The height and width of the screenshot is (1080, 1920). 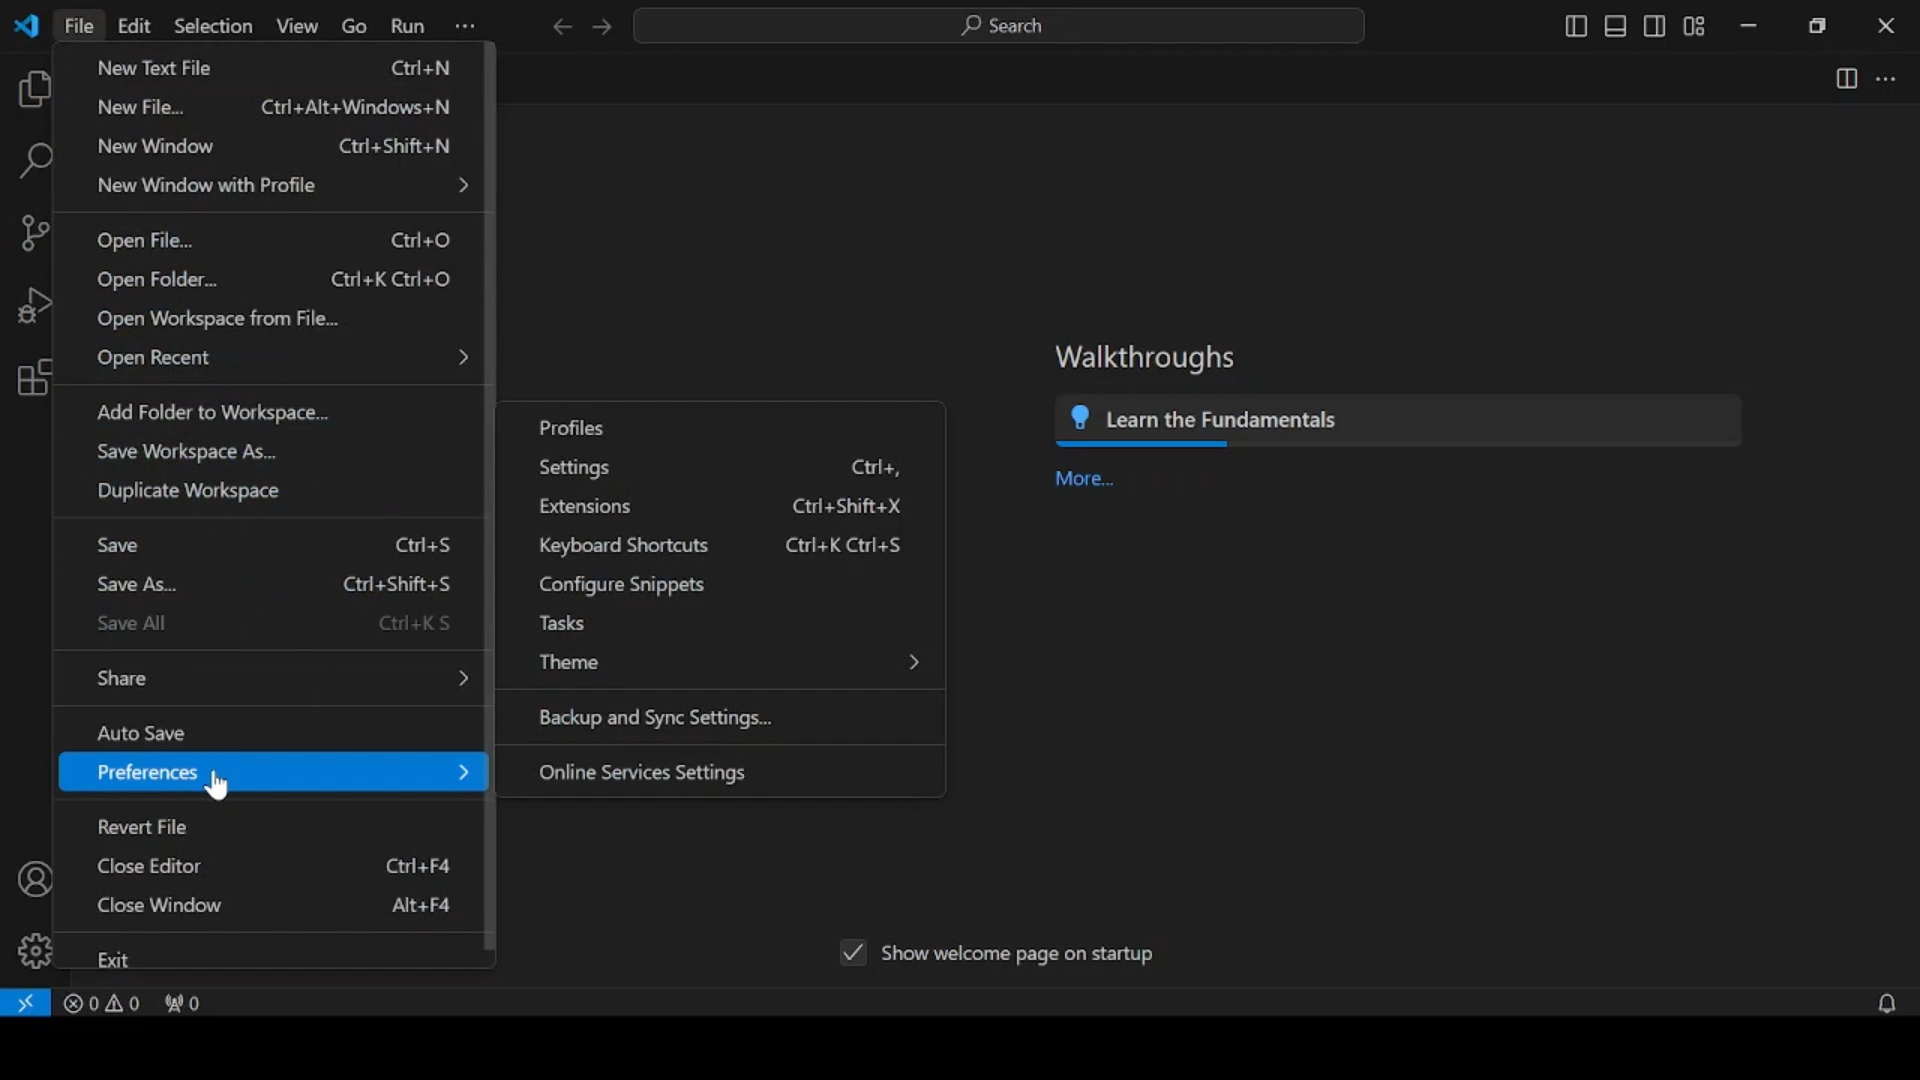 What do you see at coordinates (283, 186) in the screenshot?
I see `new window with profile menu` at bounding box center [283, 186].